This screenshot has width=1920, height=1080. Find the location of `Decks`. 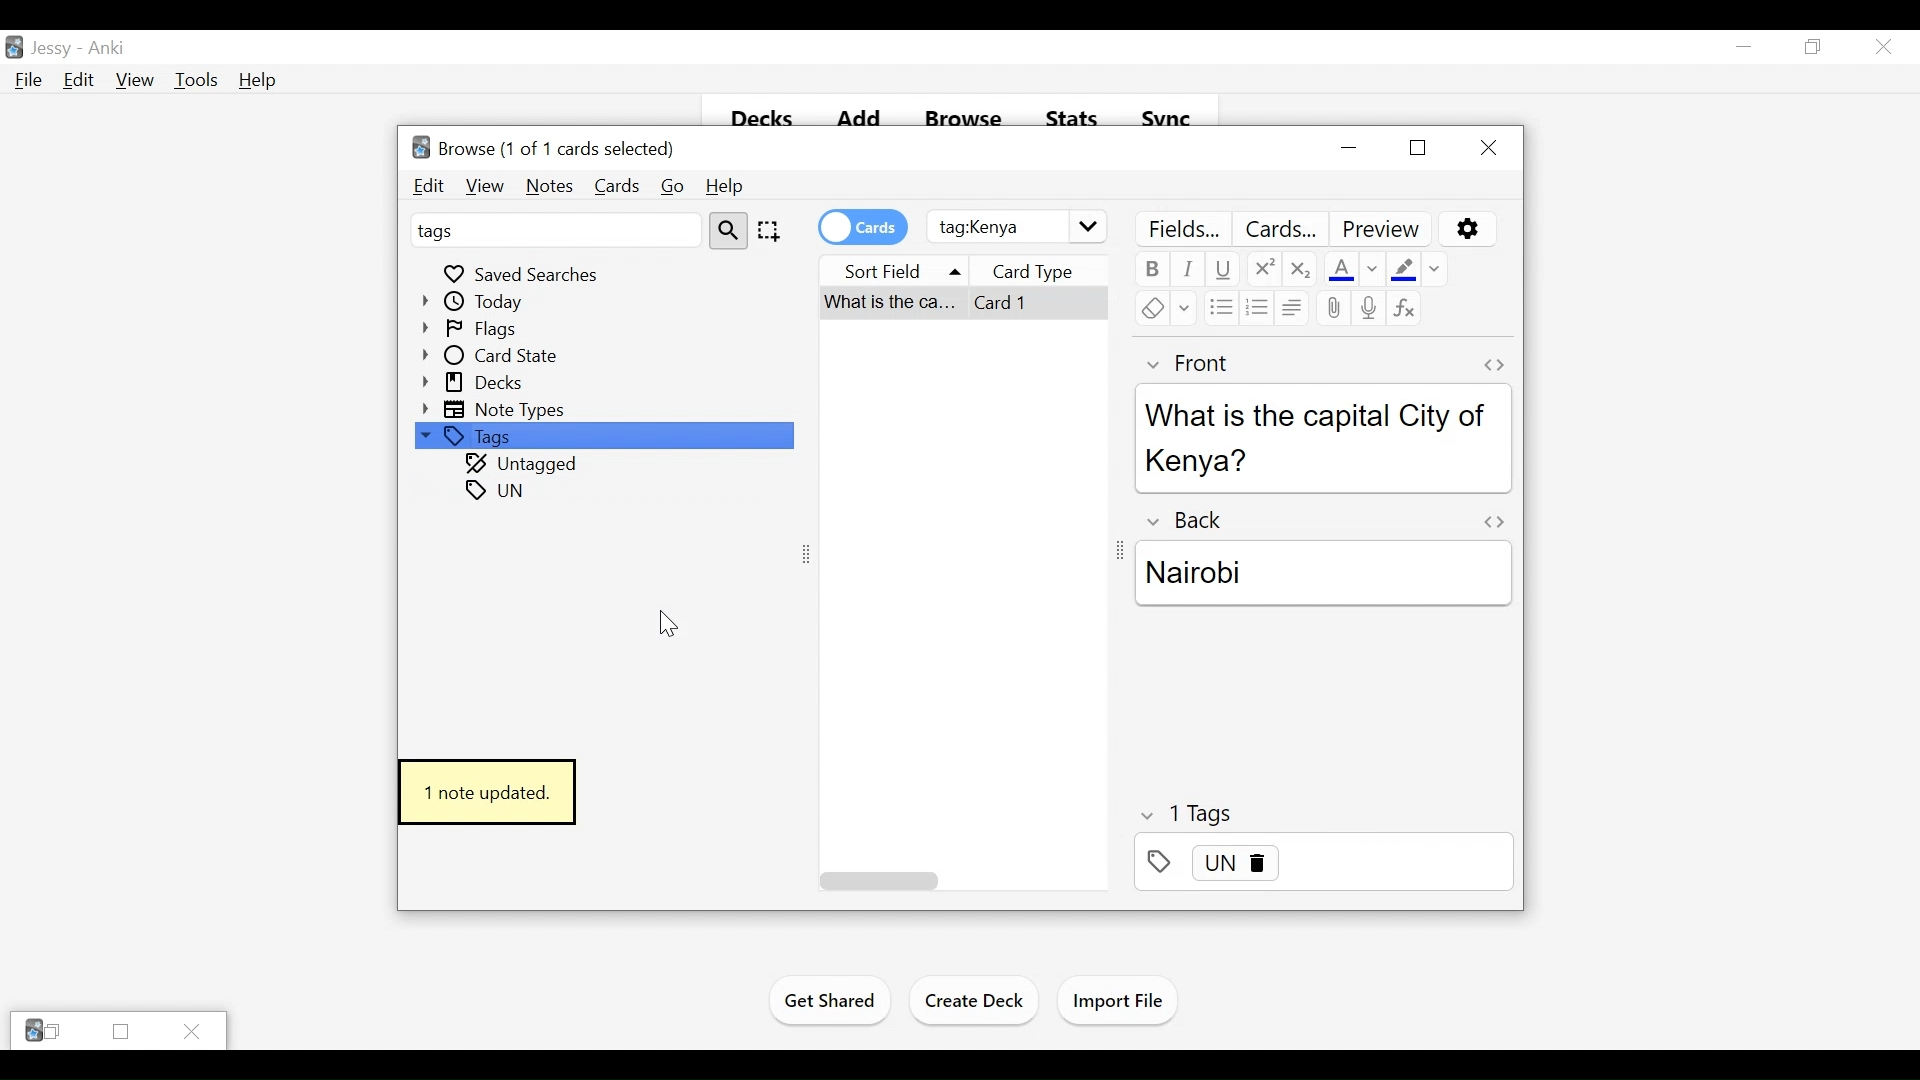

Decks is located at coordinates (475, 383).